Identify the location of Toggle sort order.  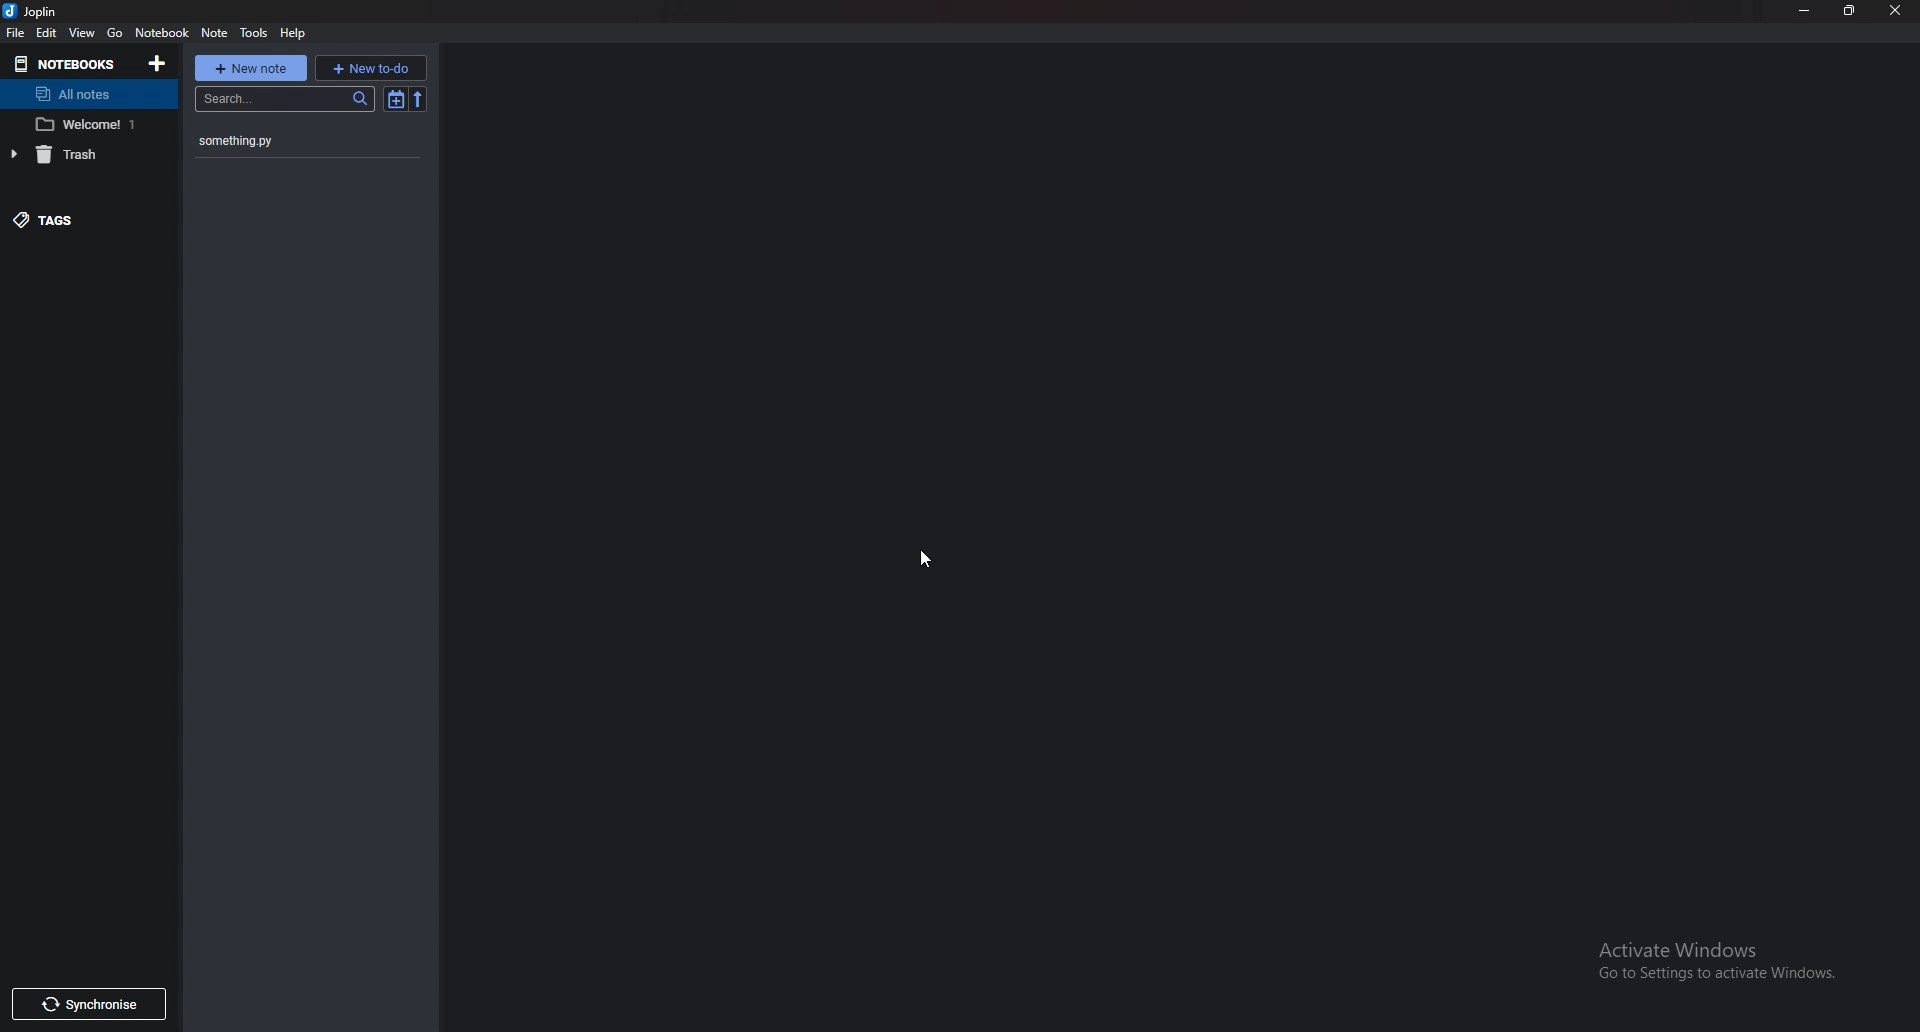
(395, 100).